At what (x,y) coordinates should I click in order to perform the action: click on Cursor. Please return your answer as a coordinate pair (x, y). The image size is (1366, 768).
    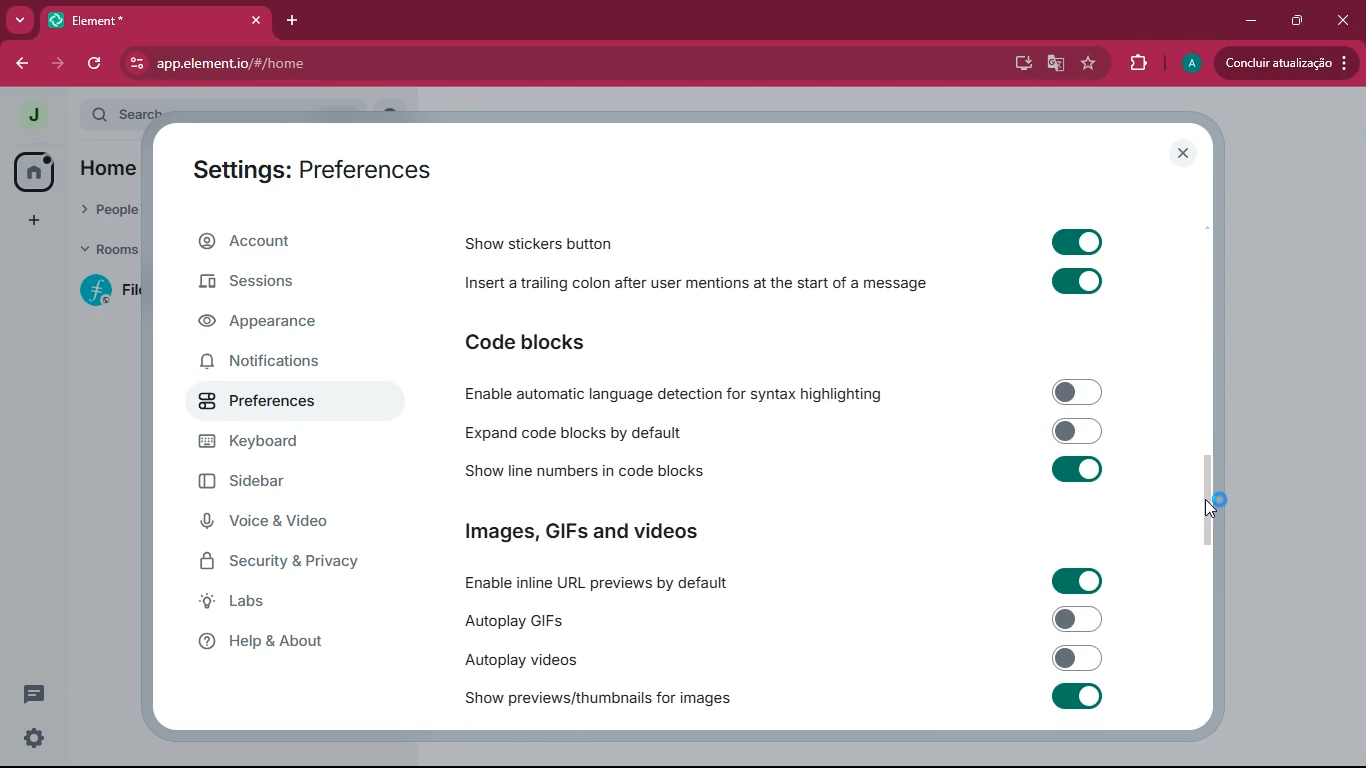
    Looking at the image, I should click on (1217, 507).